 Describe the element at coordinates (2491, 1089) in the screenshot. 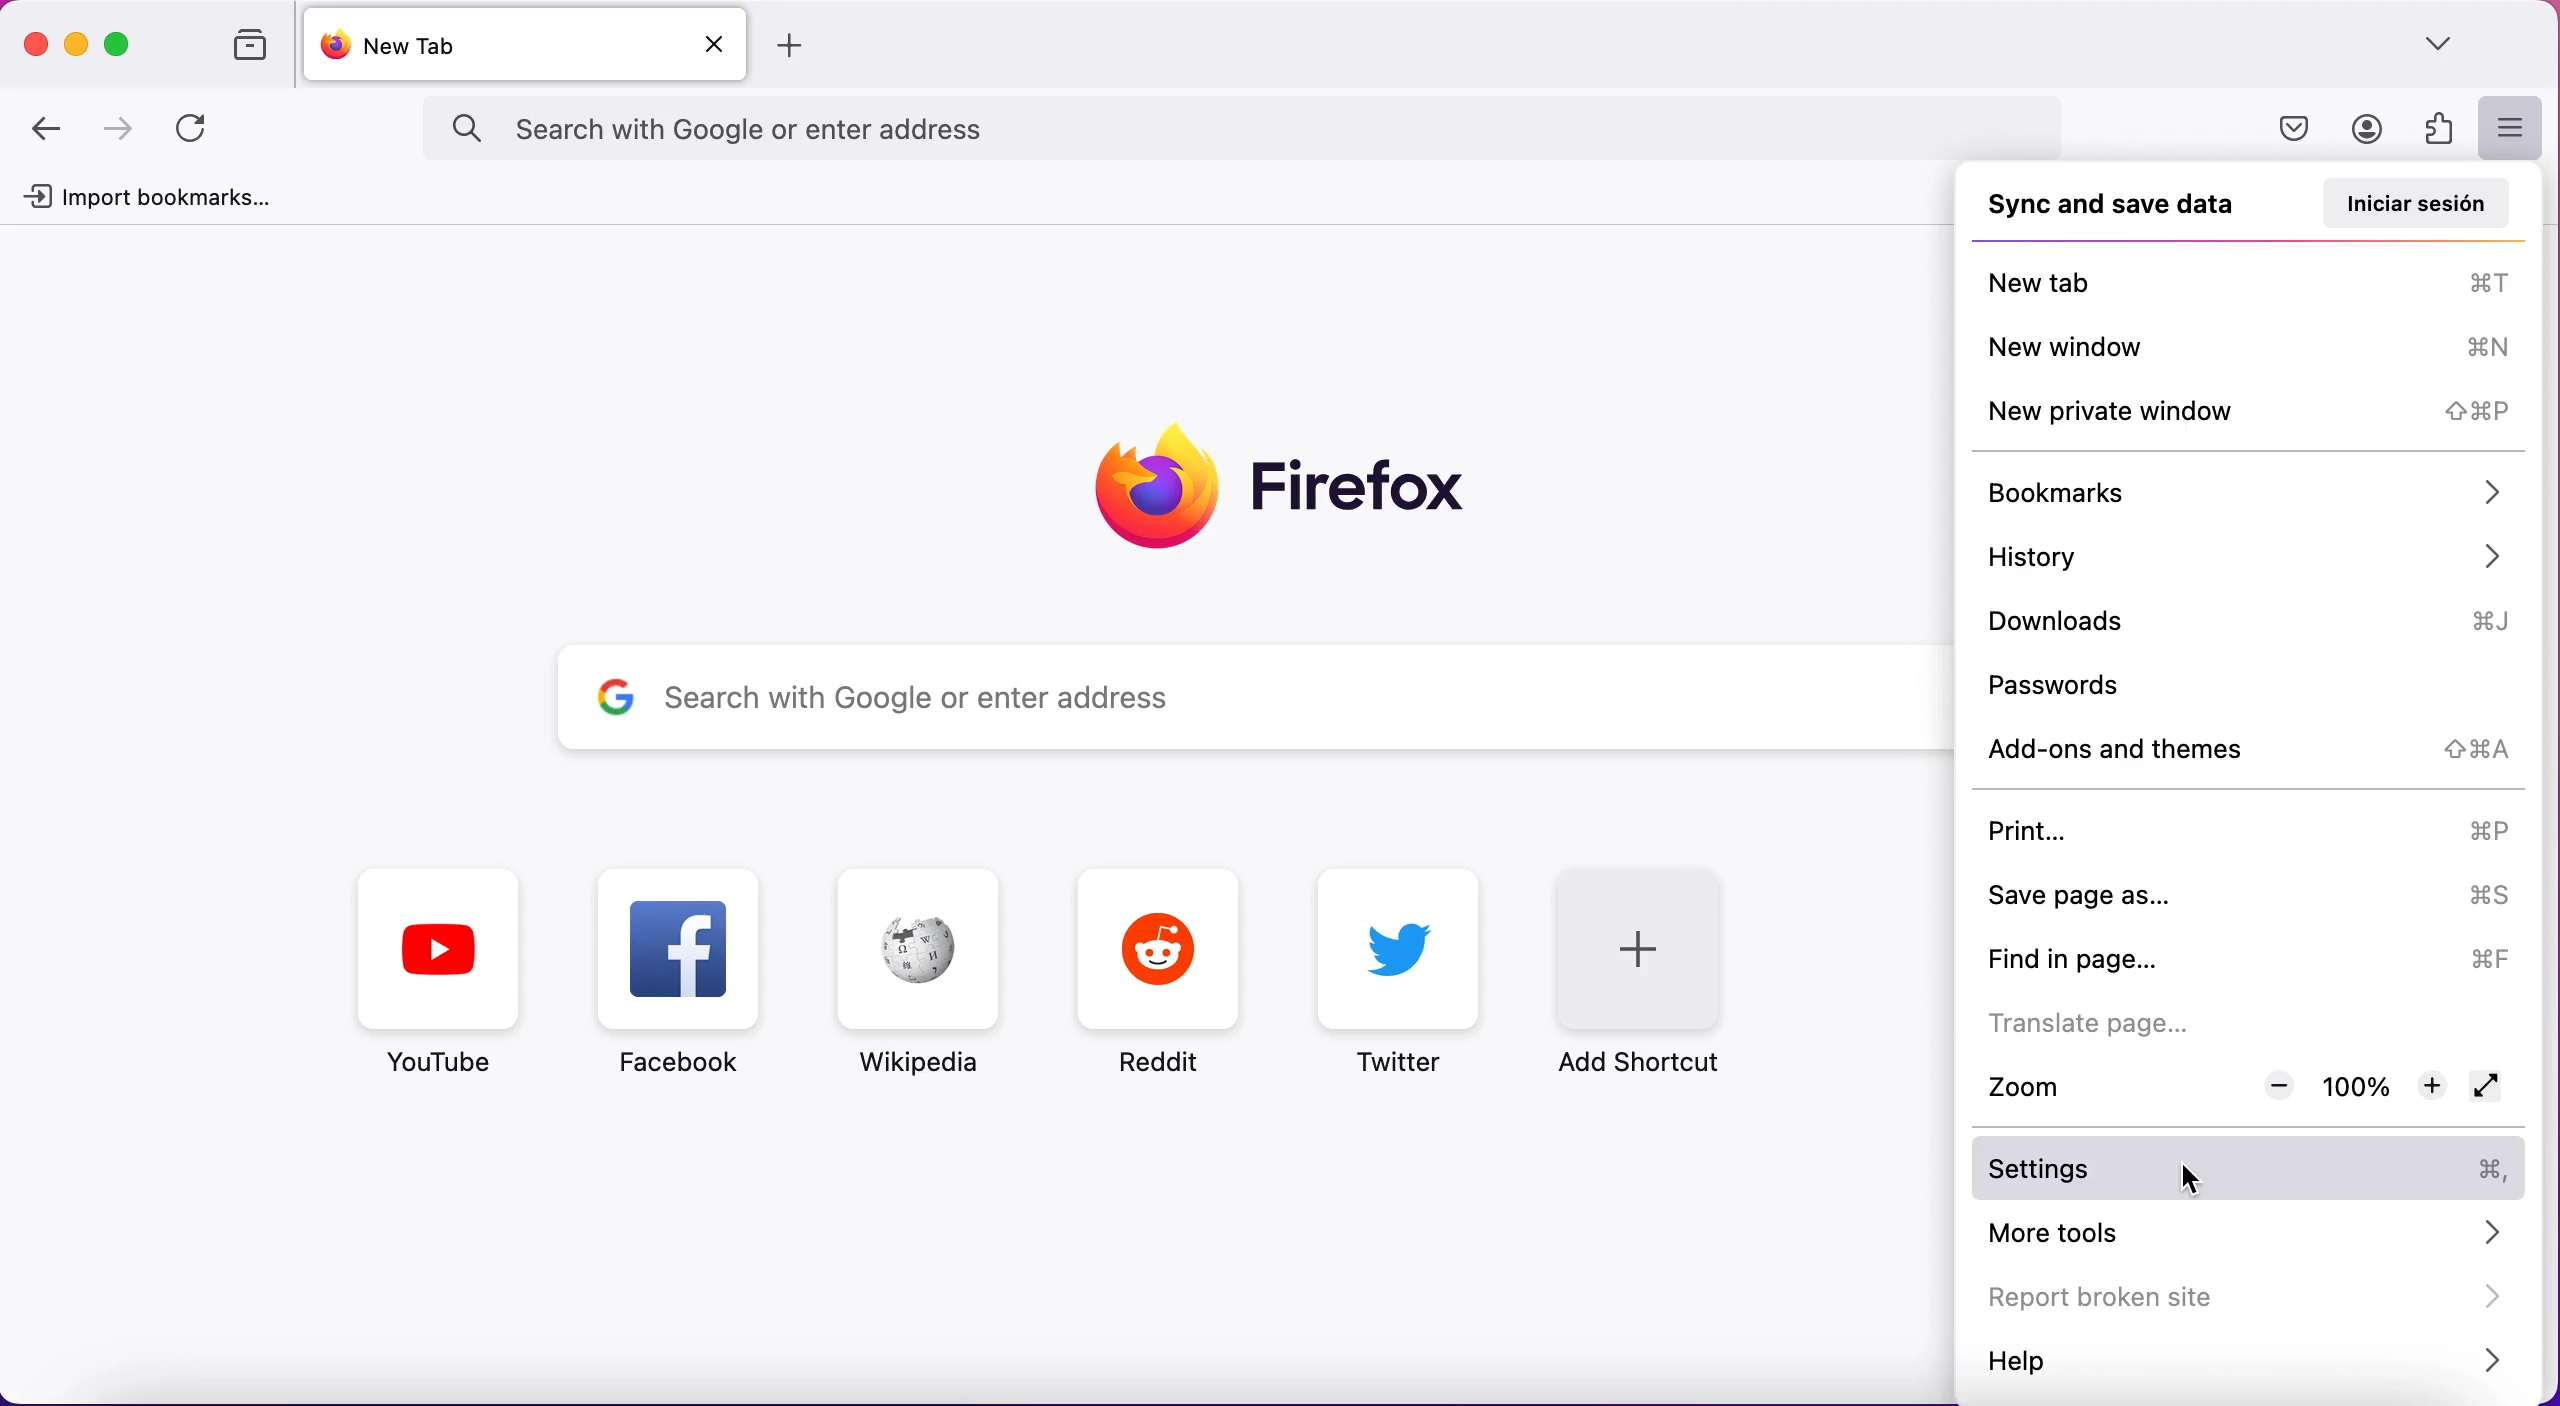

I see `display the window in full screen` at that location.